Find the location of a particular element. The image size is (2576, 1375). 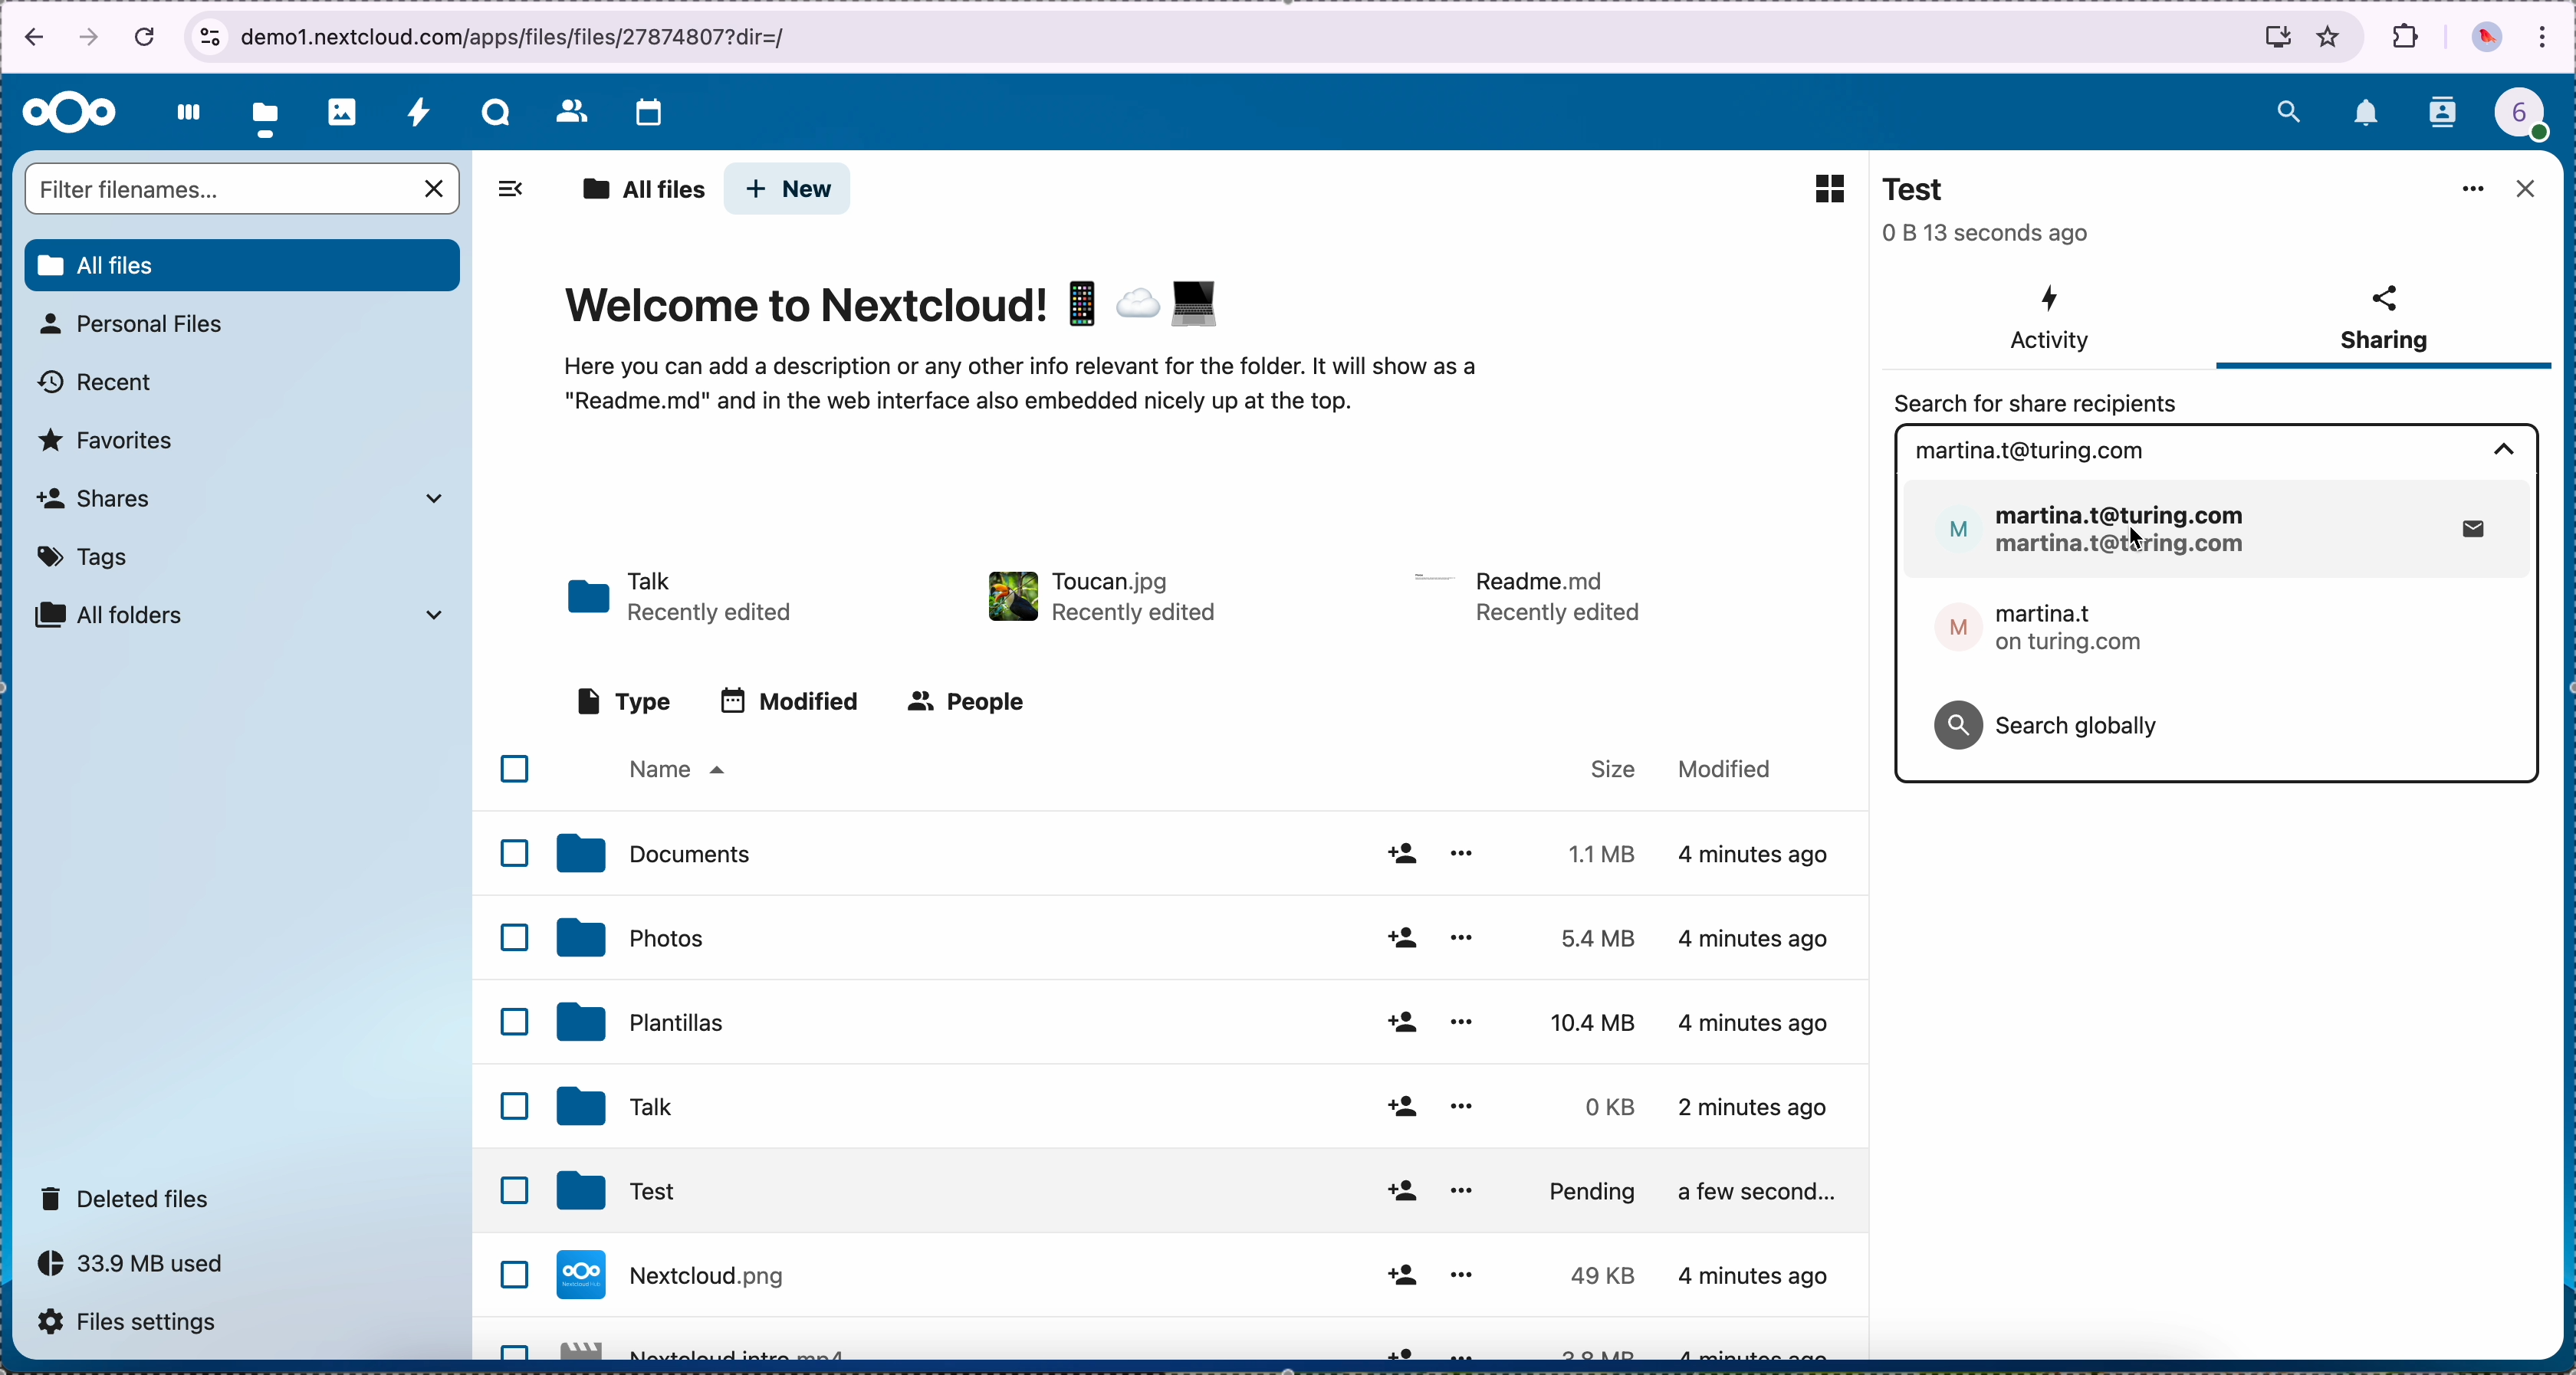

file is located at coordinates (1209, 1274).